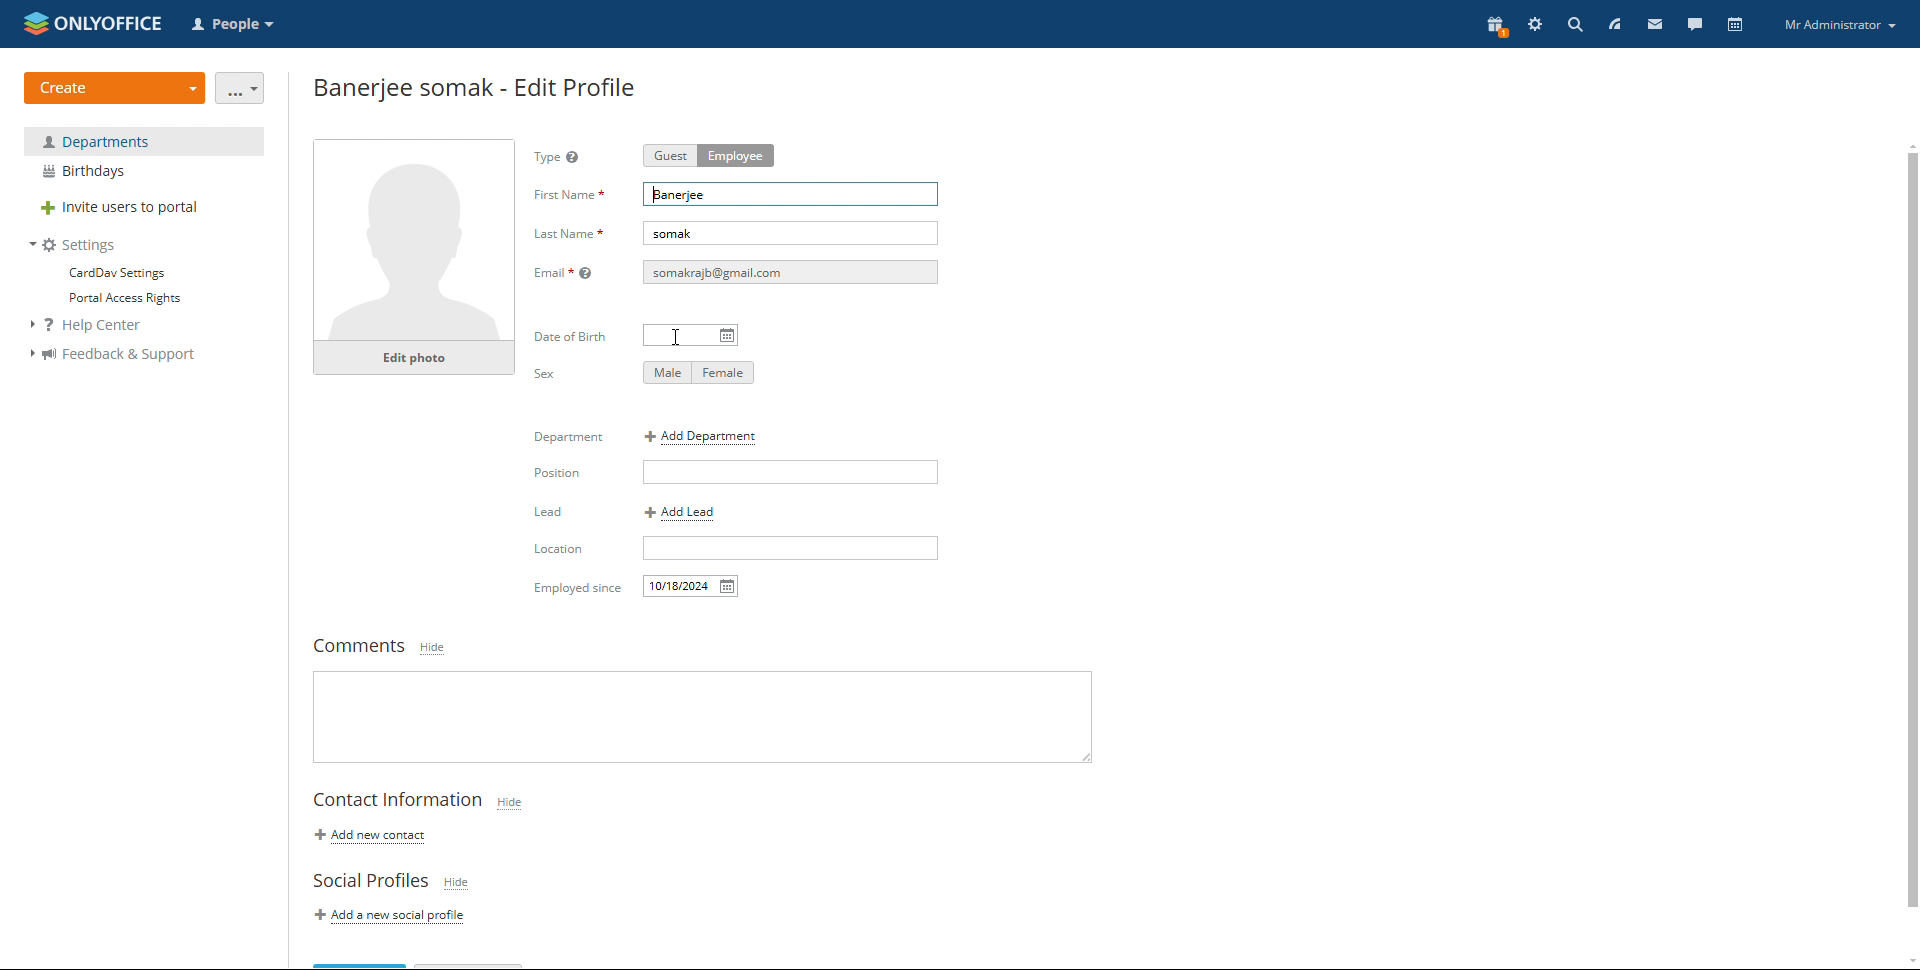 The width and height of the screenshot is (1920, 970). What do you see at coordinates (569, 473) in the screenshot?
I see `Position` at bounding box center [569, 473].